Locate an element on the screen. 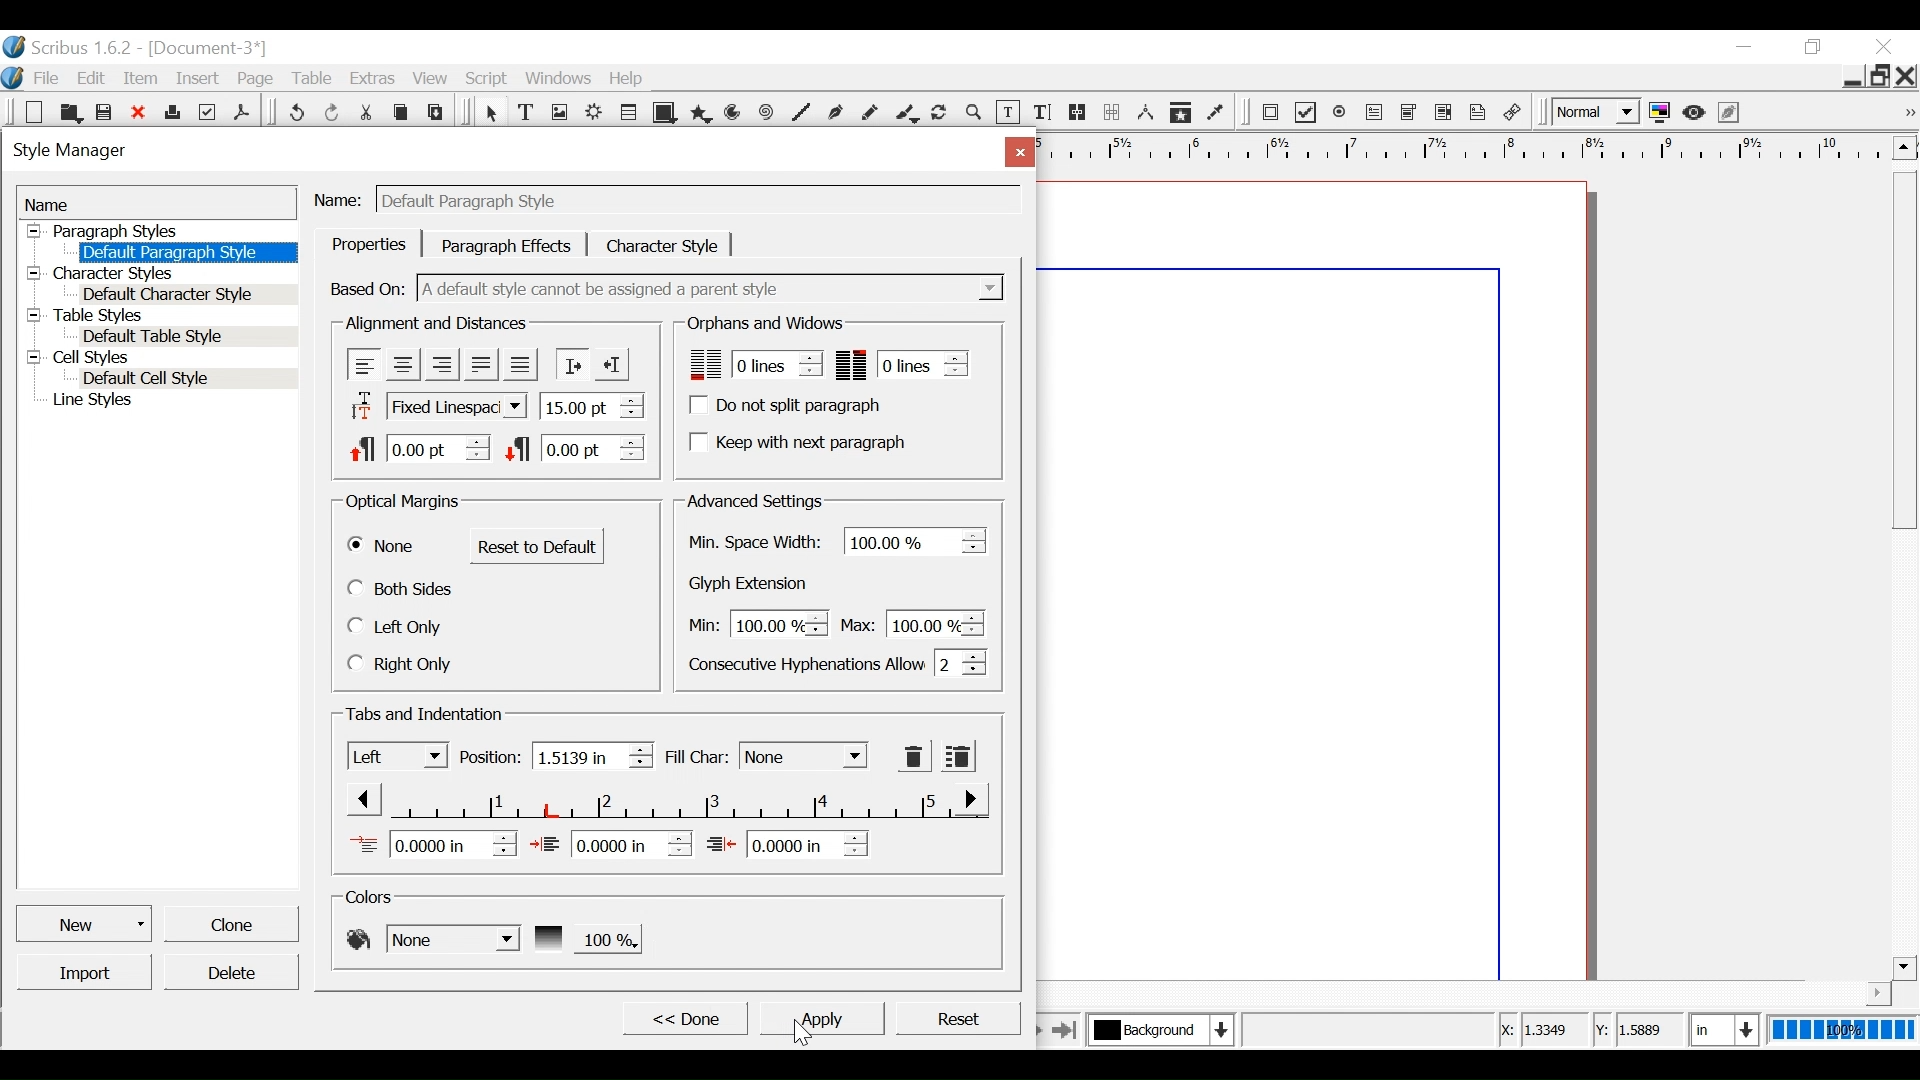 The image size is (1920, 1080). Spiral is located at coordinates (767, 113).